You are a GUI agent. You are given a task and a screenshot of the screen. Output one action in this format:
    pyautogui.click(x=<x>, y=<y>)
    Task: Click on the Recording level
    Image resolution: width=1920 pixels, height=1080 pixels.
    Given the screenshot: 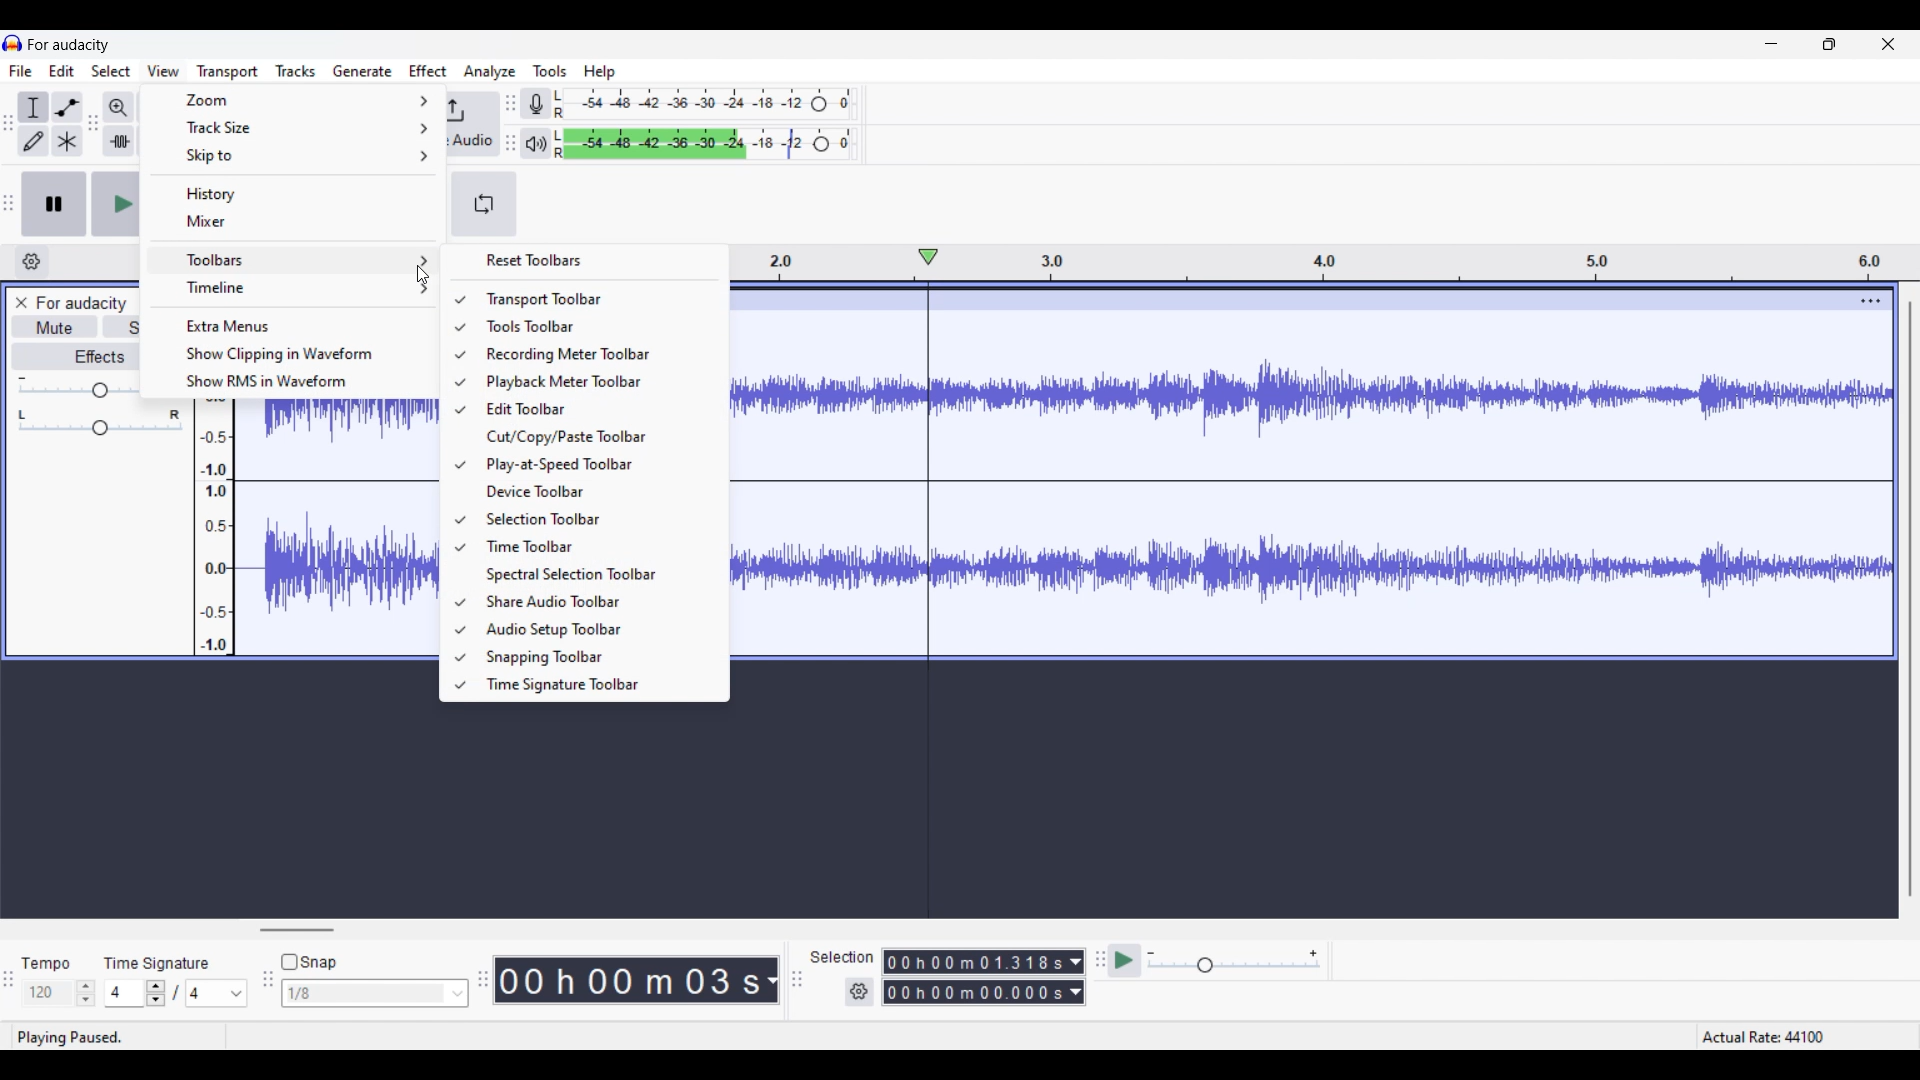 What is the action you would take?
    pyautogui.click(x=705, y=104)
    